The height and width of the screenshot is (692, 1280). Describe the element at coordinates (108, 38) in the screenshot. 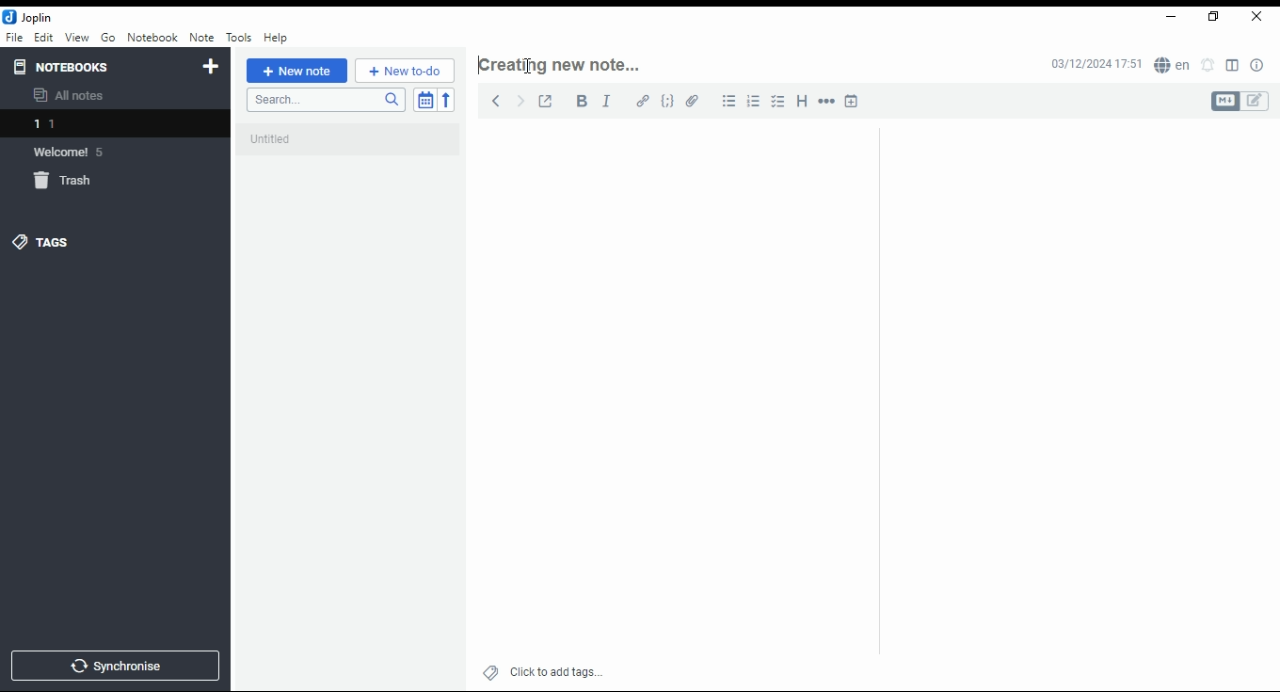

I see `go` at that location.